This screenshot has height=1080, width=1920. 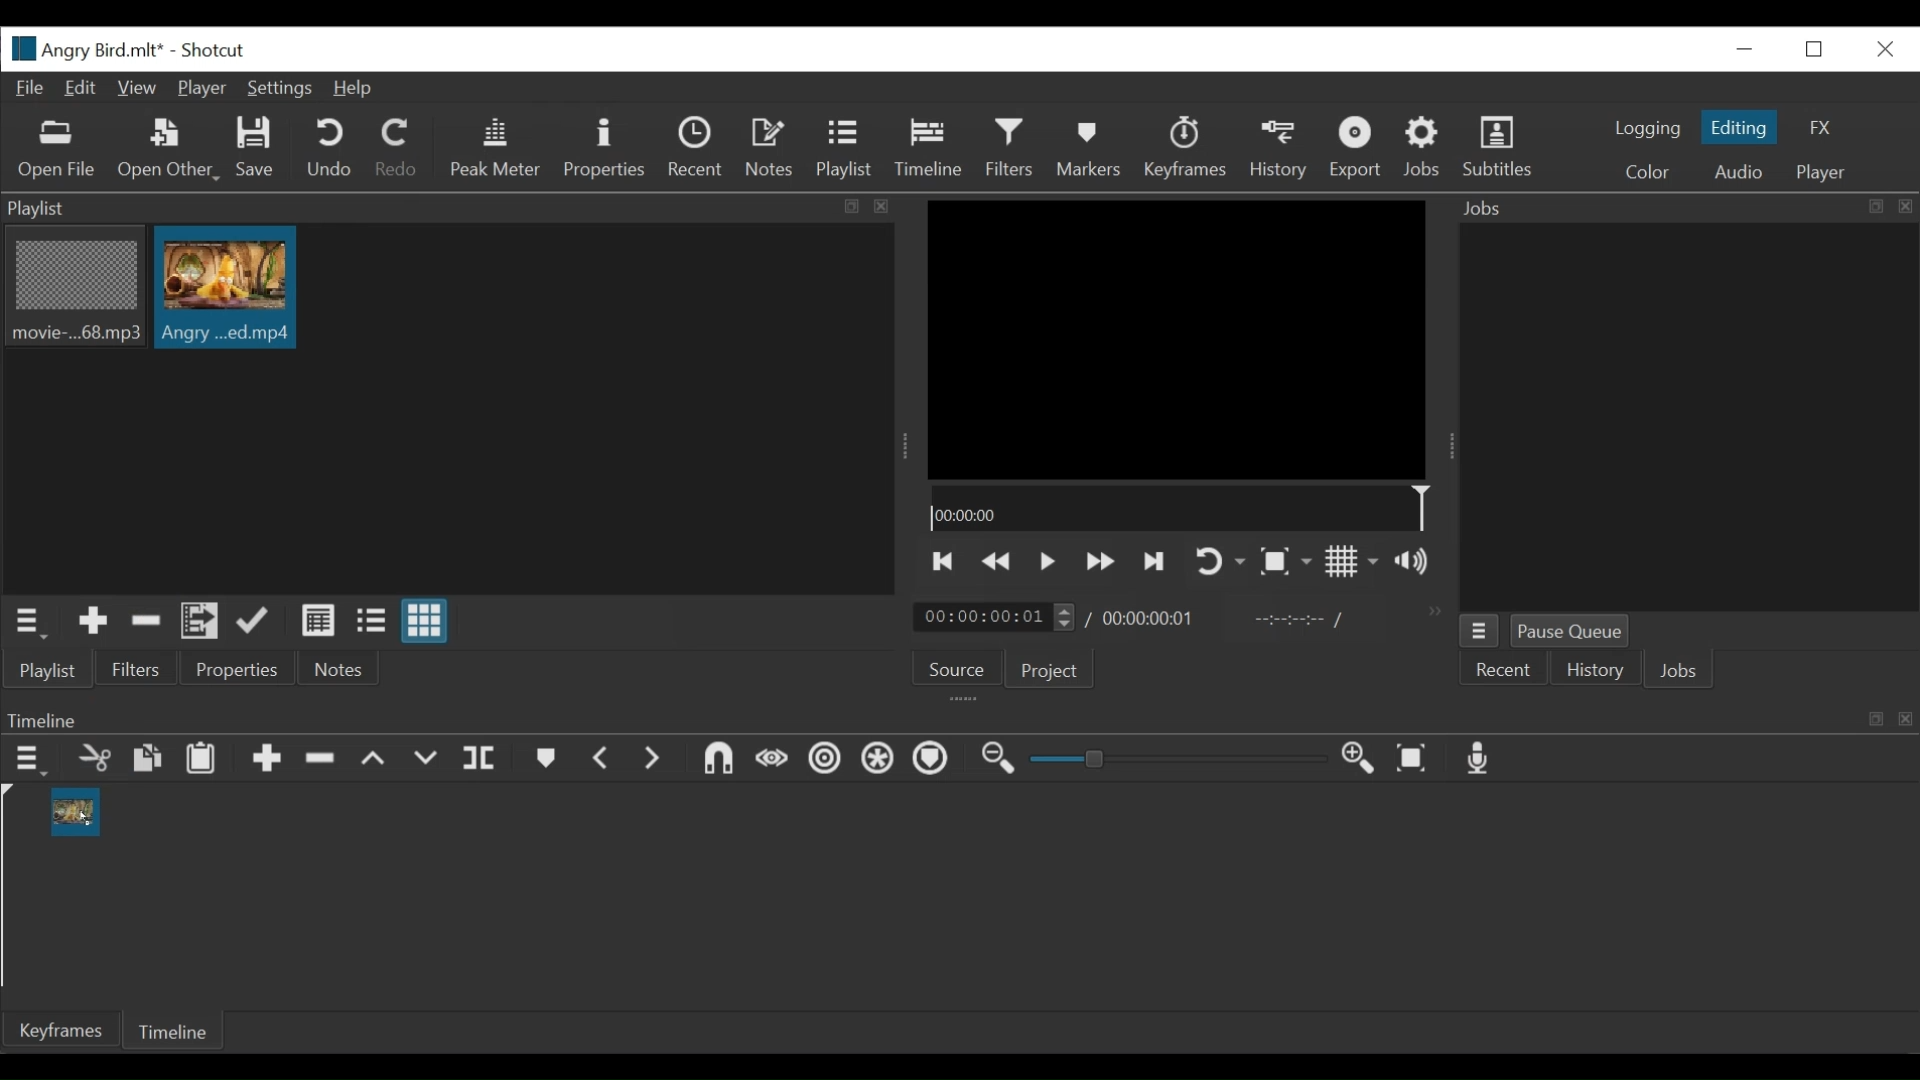 What do you see at coordinates (355, 90) in the screenshot?
I see `Help` at bounding box center [355, 90].